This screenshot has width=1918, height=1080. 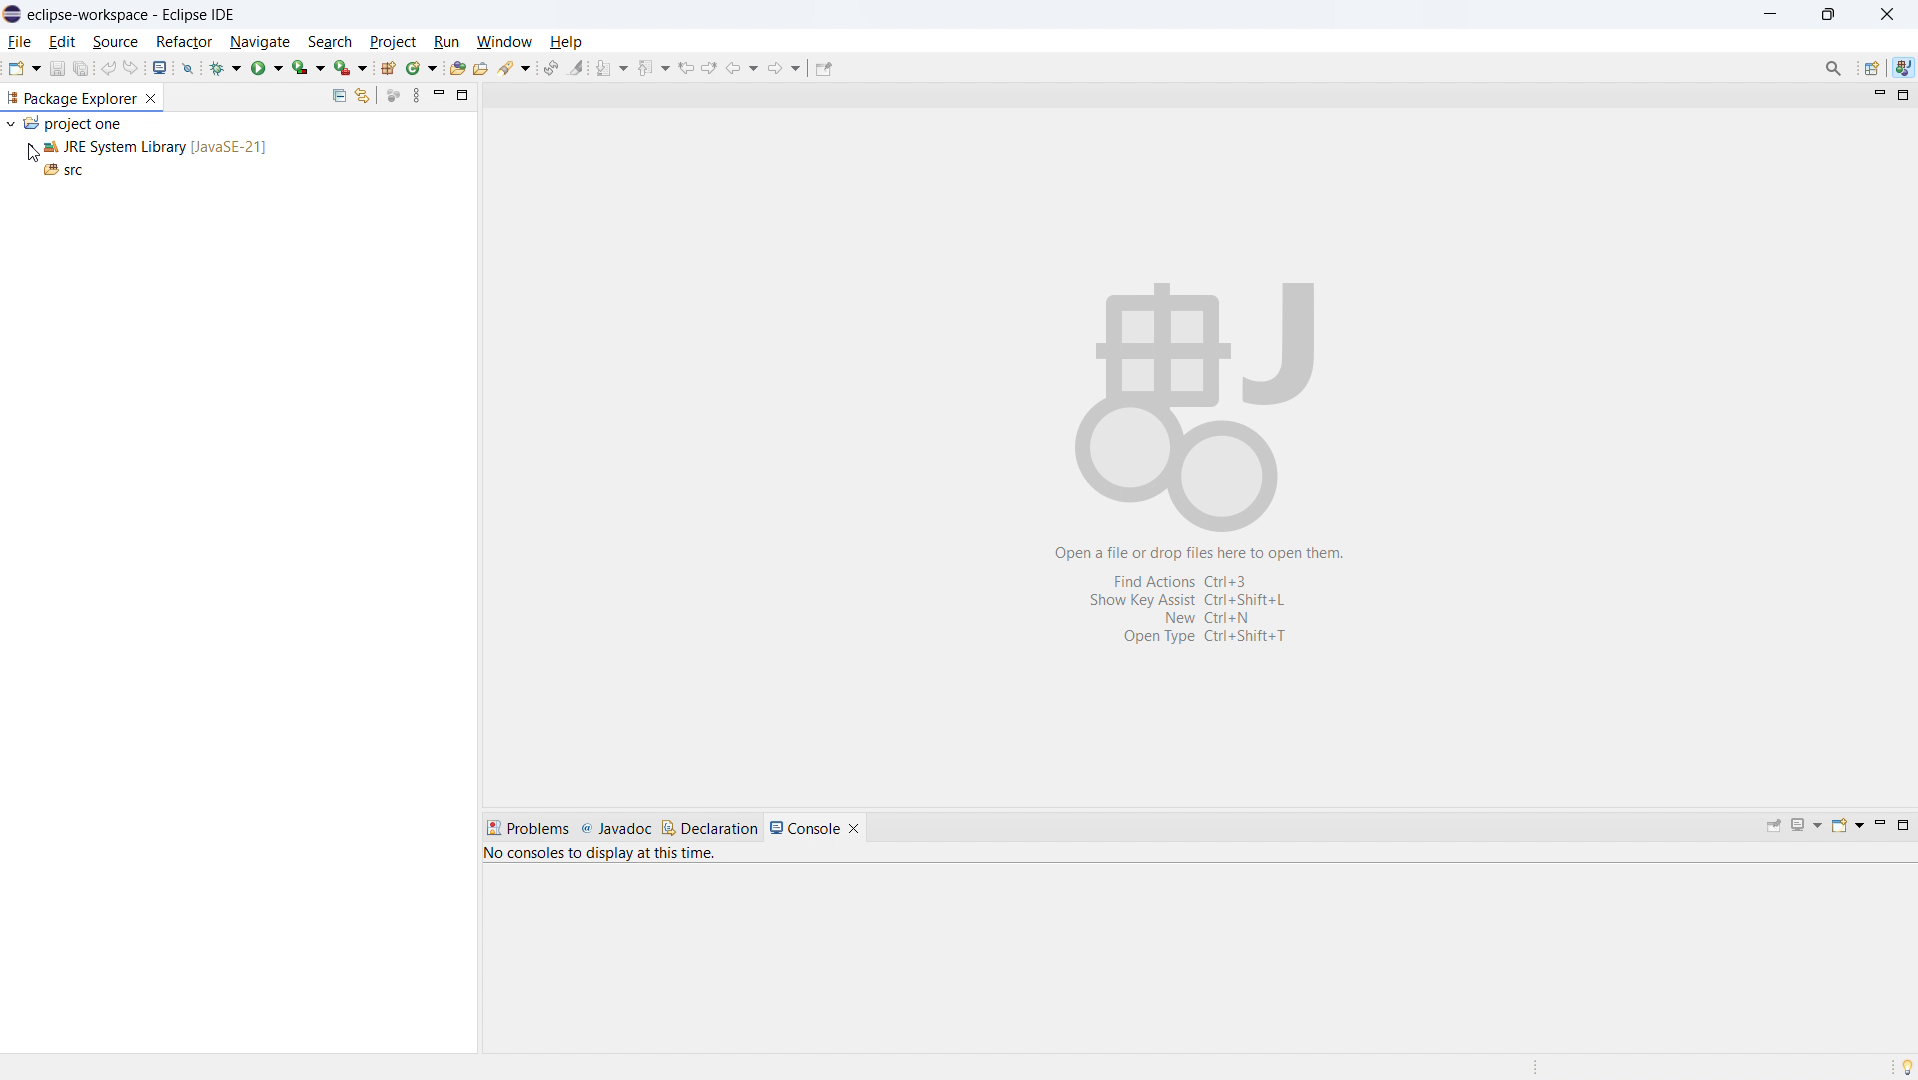 I want to click on minimize, so click(x=1878, y=827).